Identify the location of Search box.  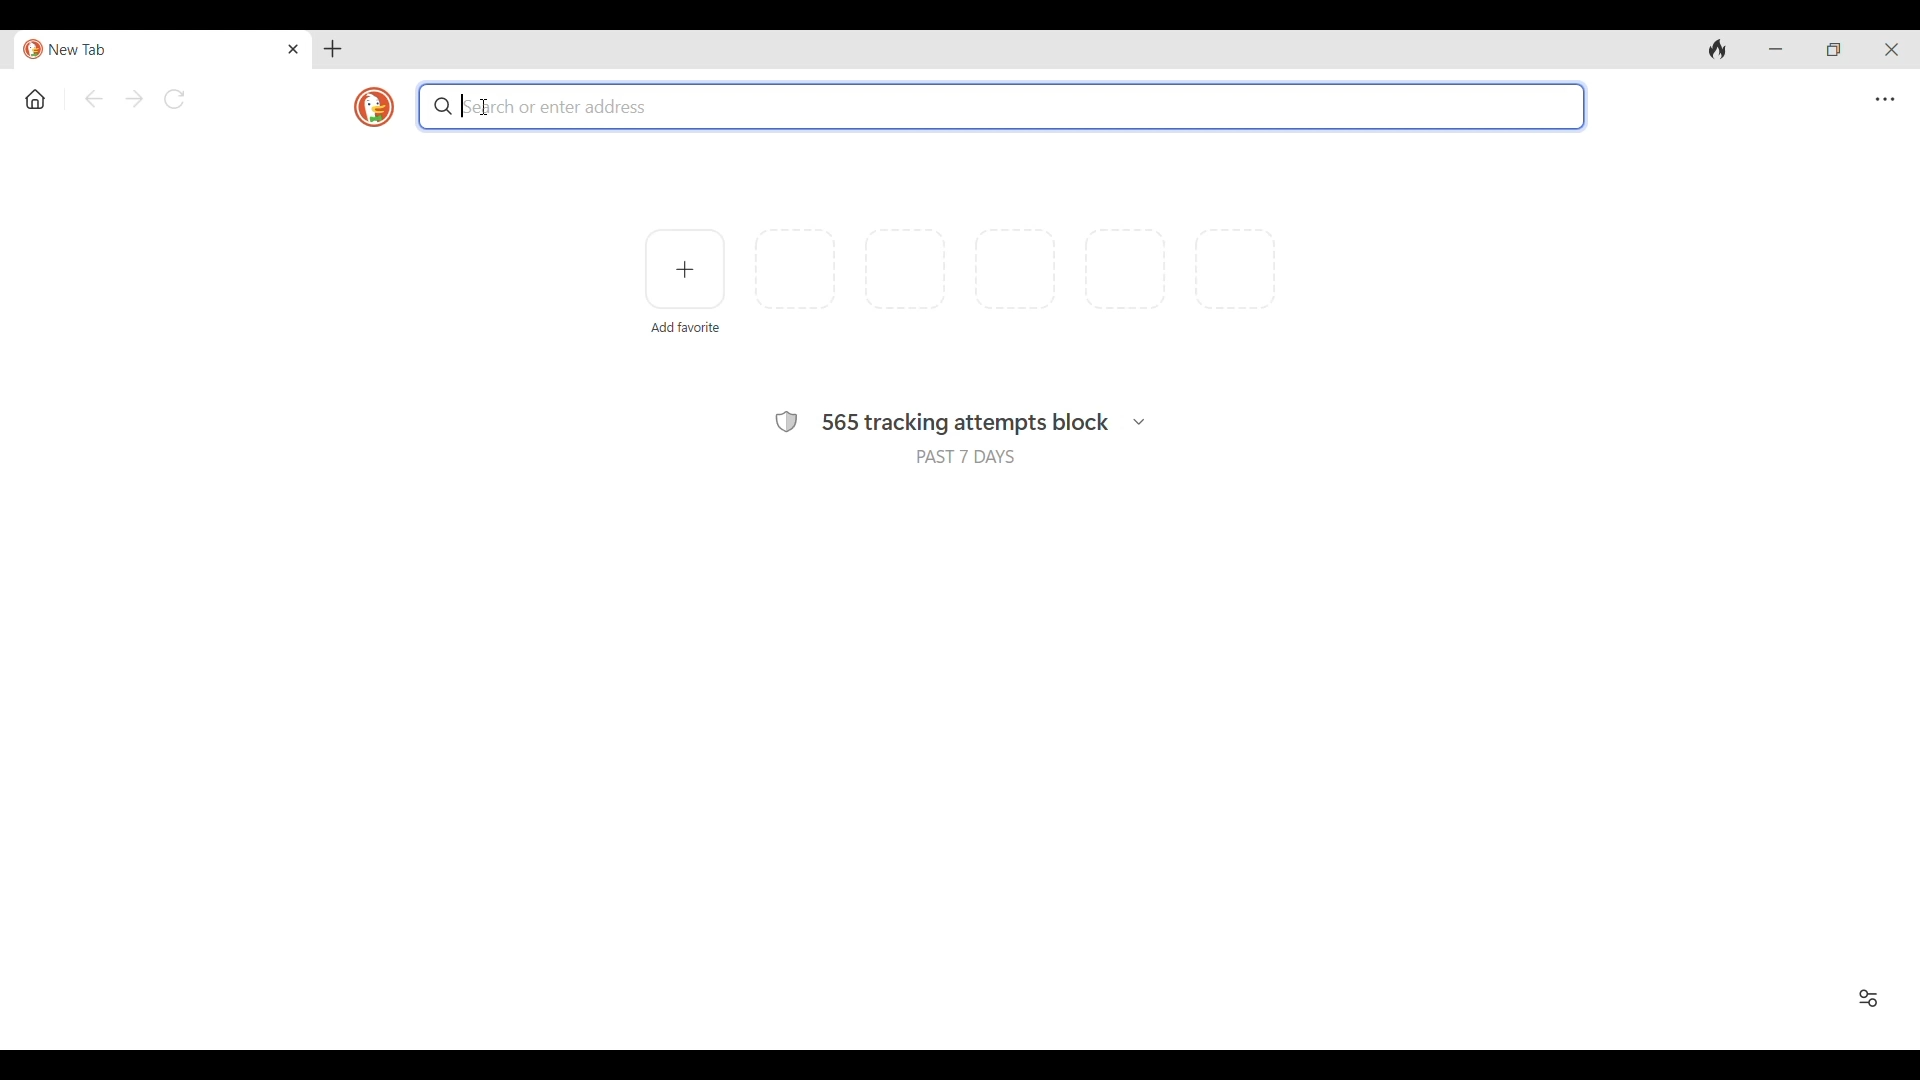
(1040, 107).